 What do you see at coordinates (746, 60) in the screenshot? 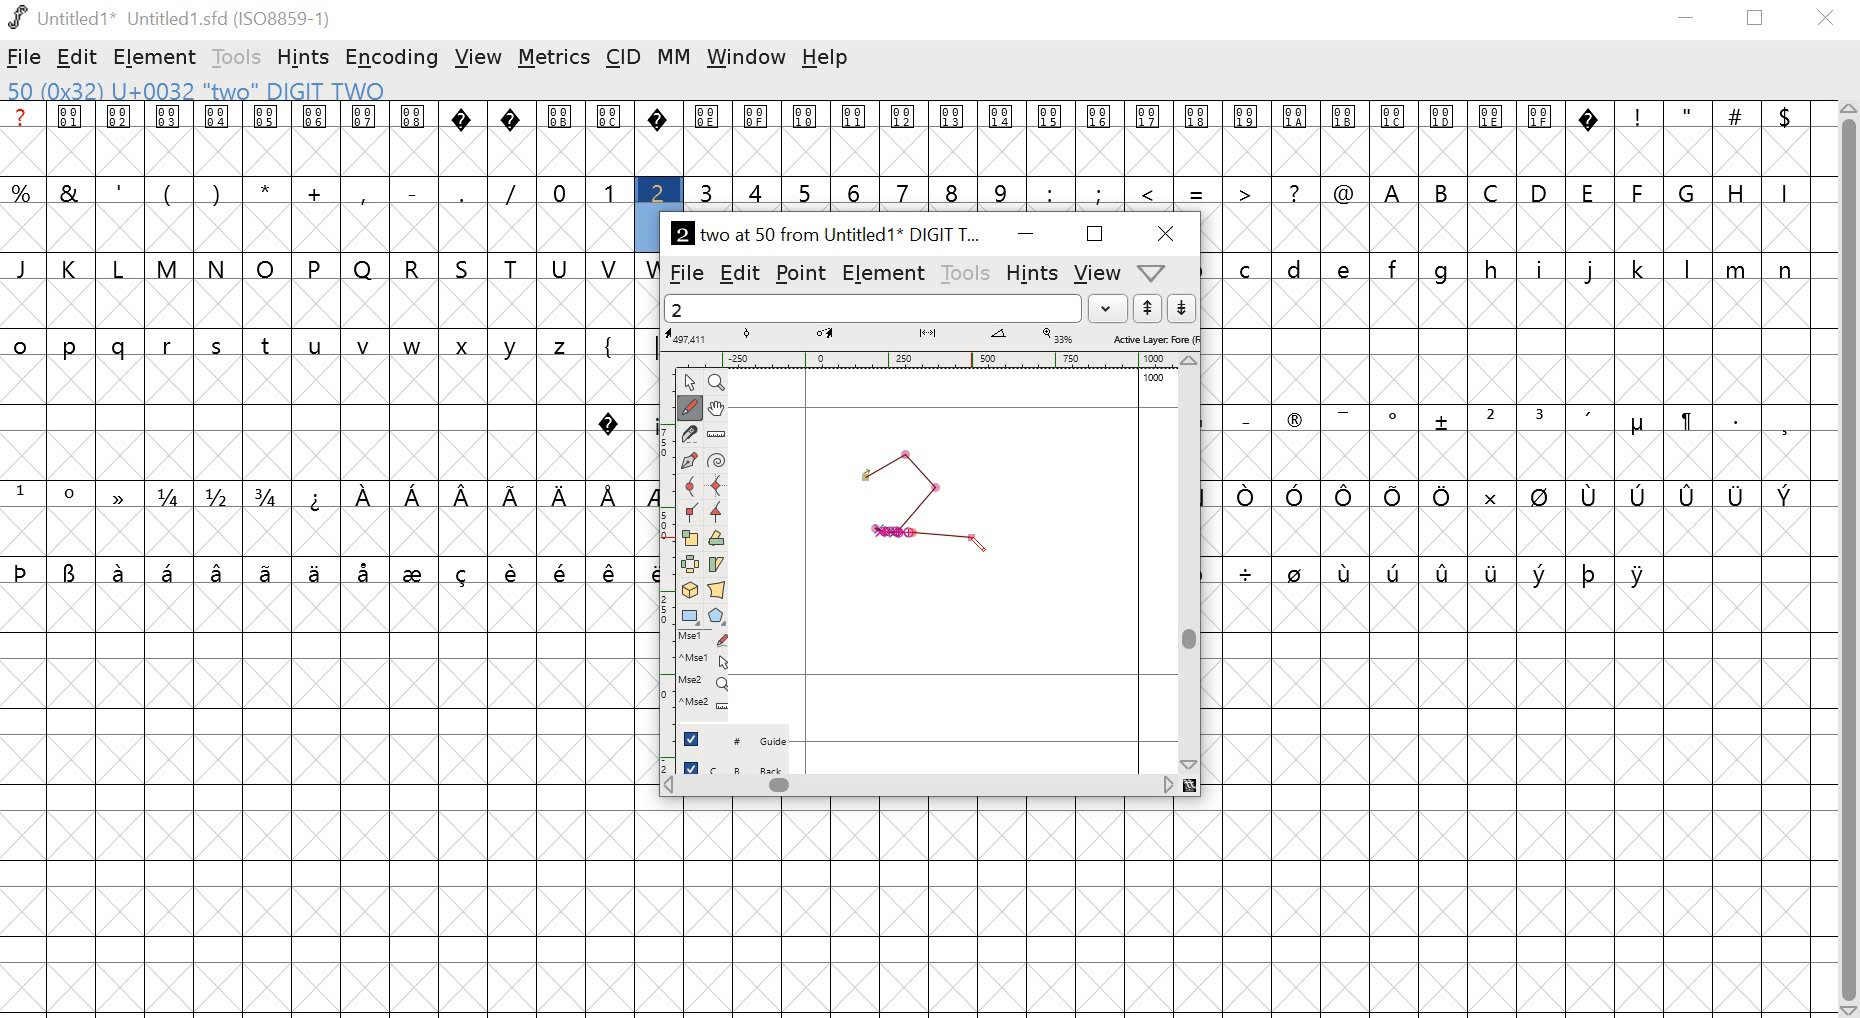
I see `window` at bounding box center [746, 60].